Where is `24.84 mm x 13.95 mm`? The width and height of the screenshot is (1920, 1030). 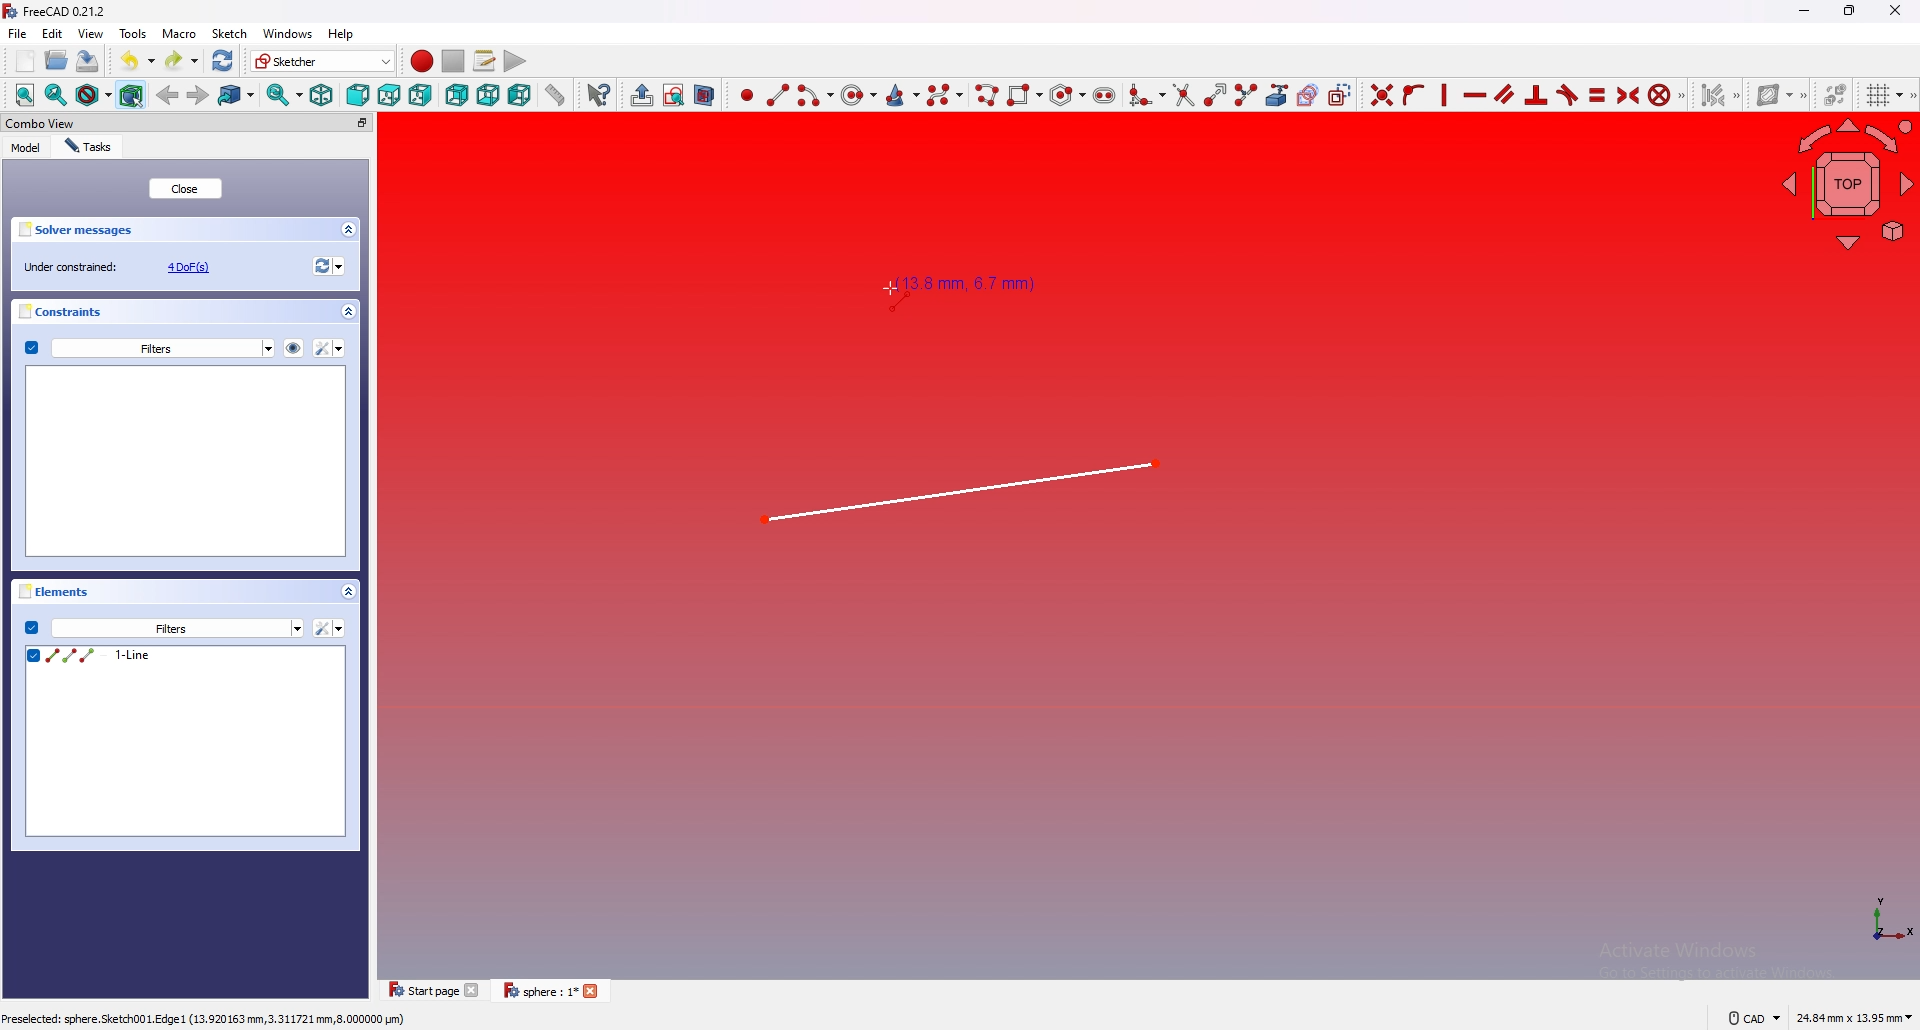
24.84 mm x 13.95 mm is located at coordinates (1854, 1018).